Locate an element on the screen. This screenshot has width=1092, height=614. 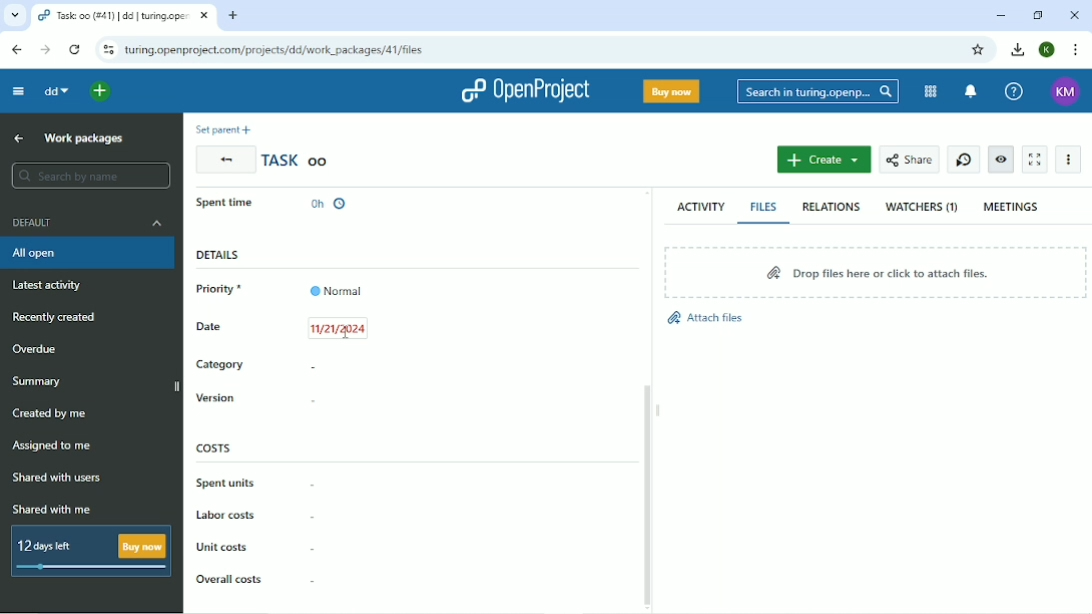
Collapse project menu is located at coordinates (19, 91).